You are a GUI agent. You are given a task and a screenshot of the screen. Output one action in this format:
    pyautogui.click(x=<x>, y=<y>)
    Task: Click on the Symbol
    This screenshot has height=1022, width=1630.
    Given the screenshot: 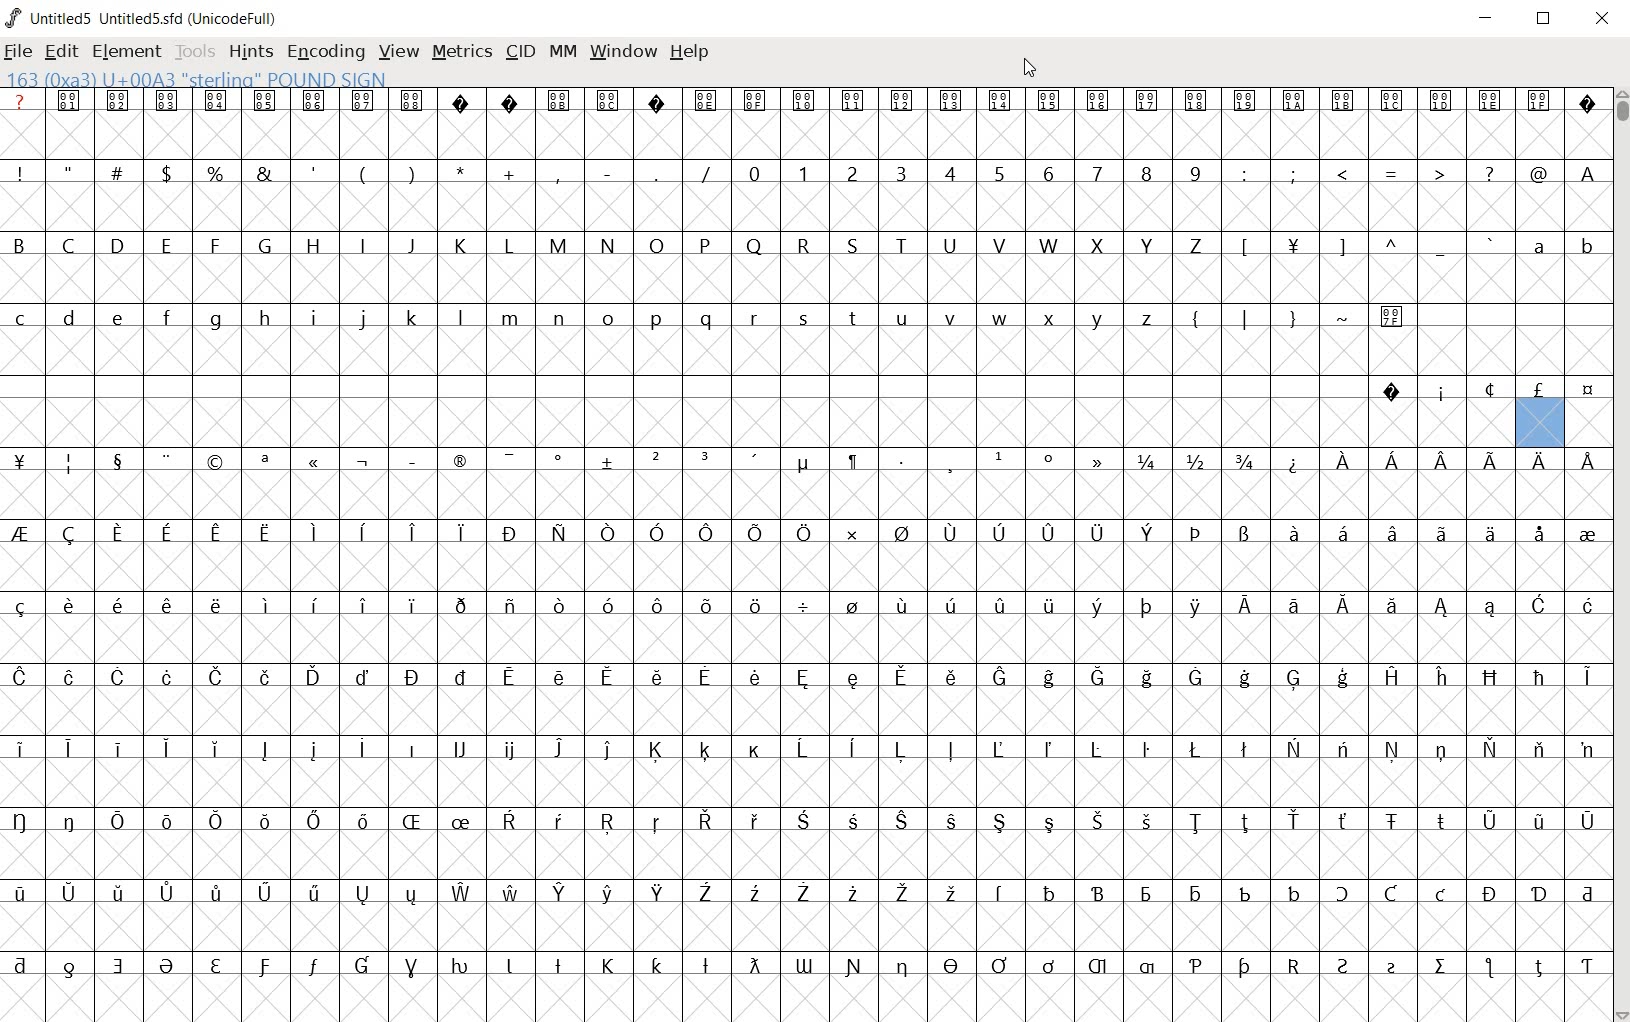 What is the action you would take?
    pyautogui.click(x=1146, y=678)
    